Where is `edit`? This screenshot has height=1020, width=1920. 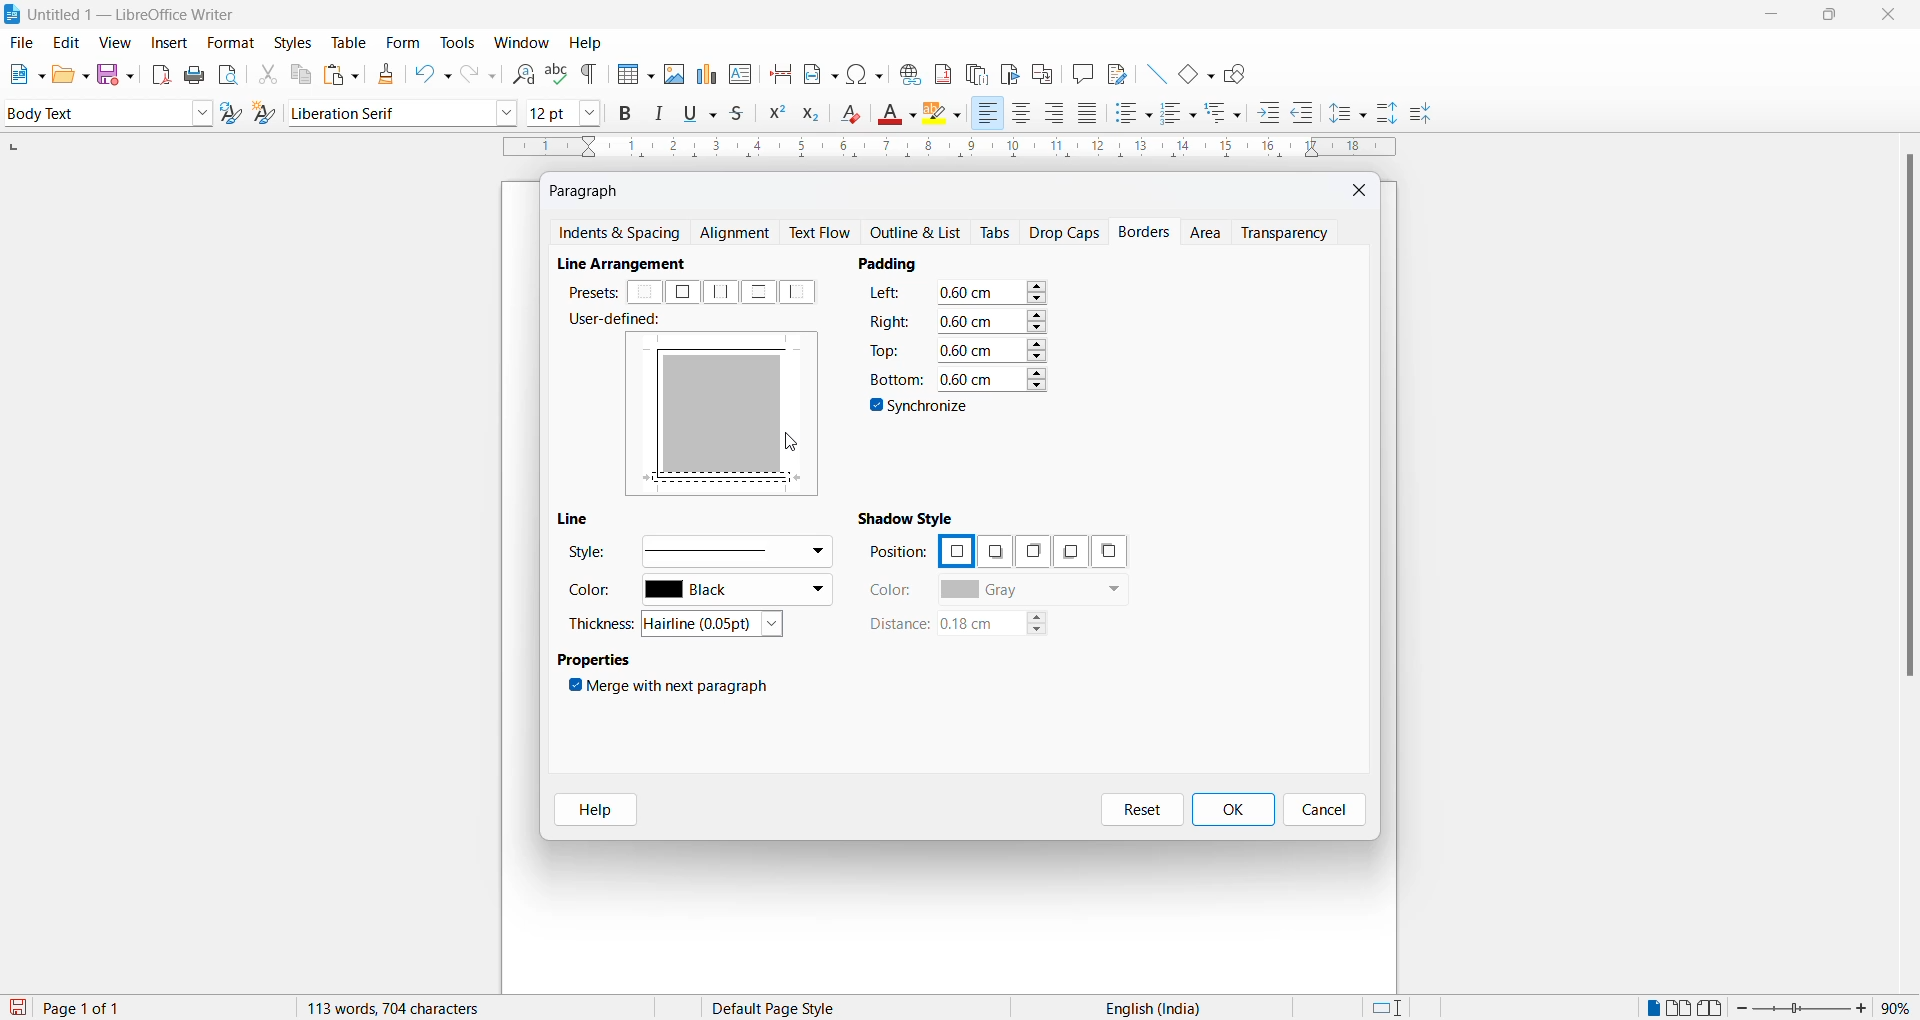 edit is located at coordinates (68, 43).